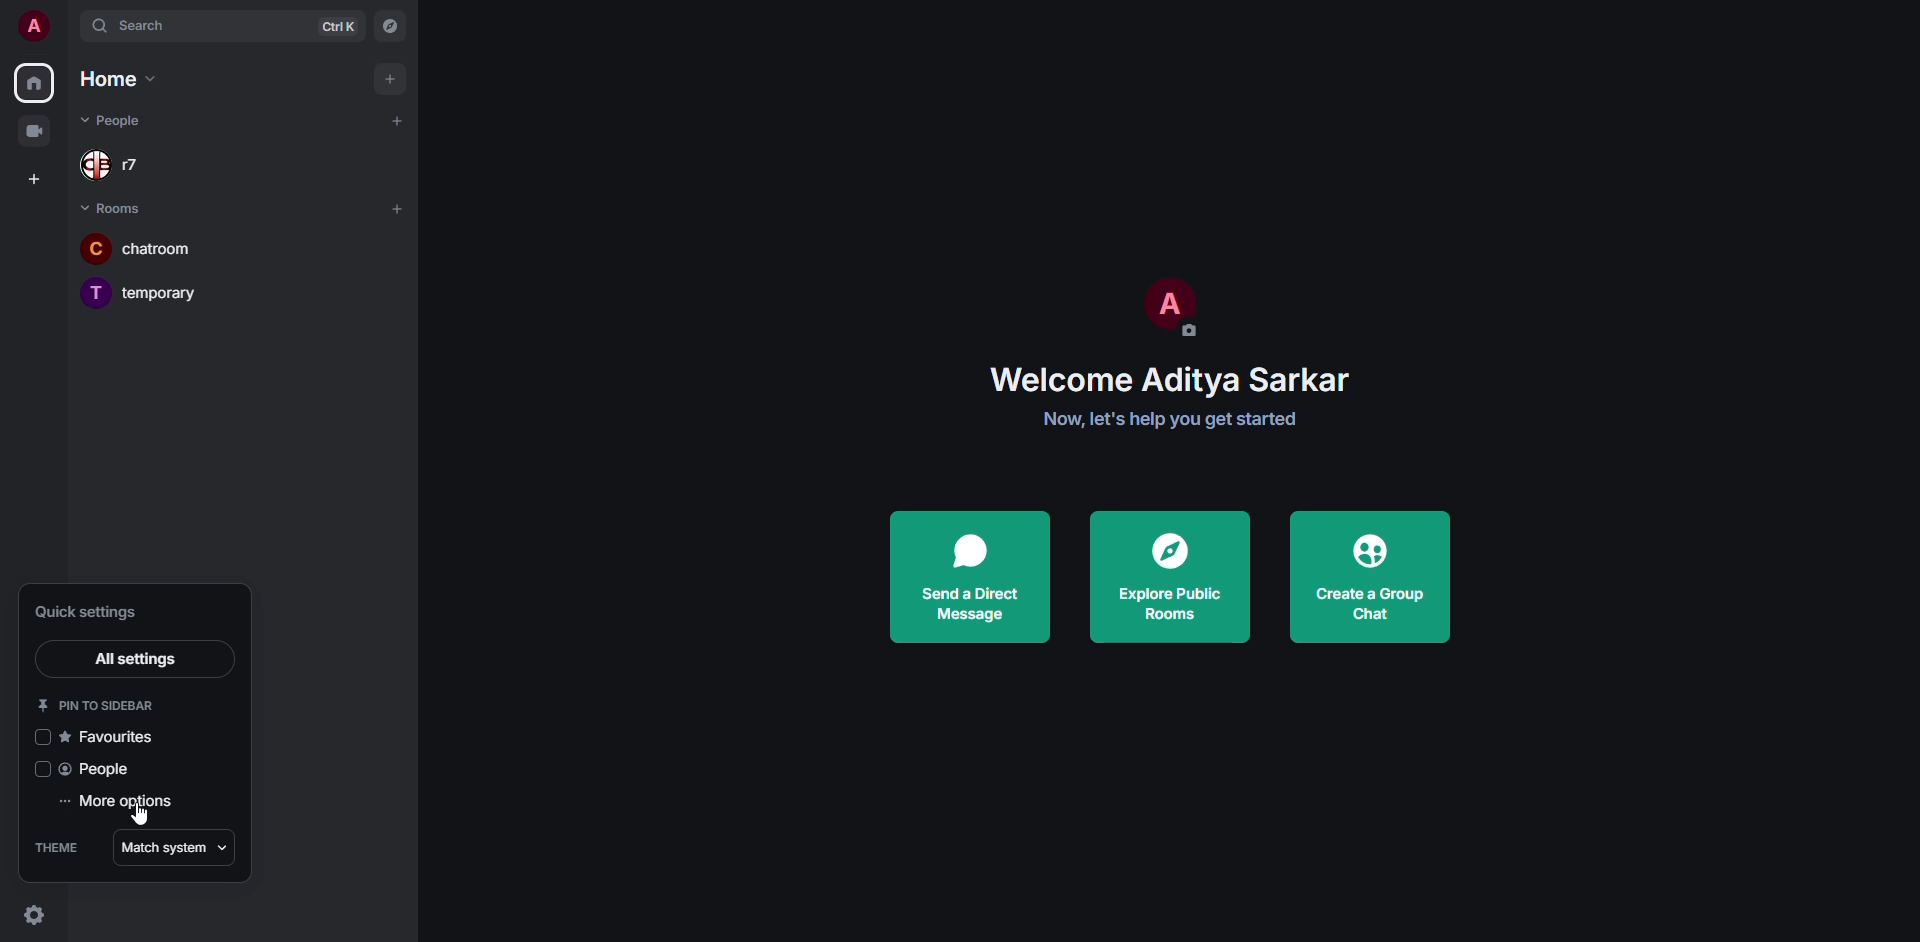 The height and width of the screenshot is (942, 1920). I want to click on match system, so click(174, 847).